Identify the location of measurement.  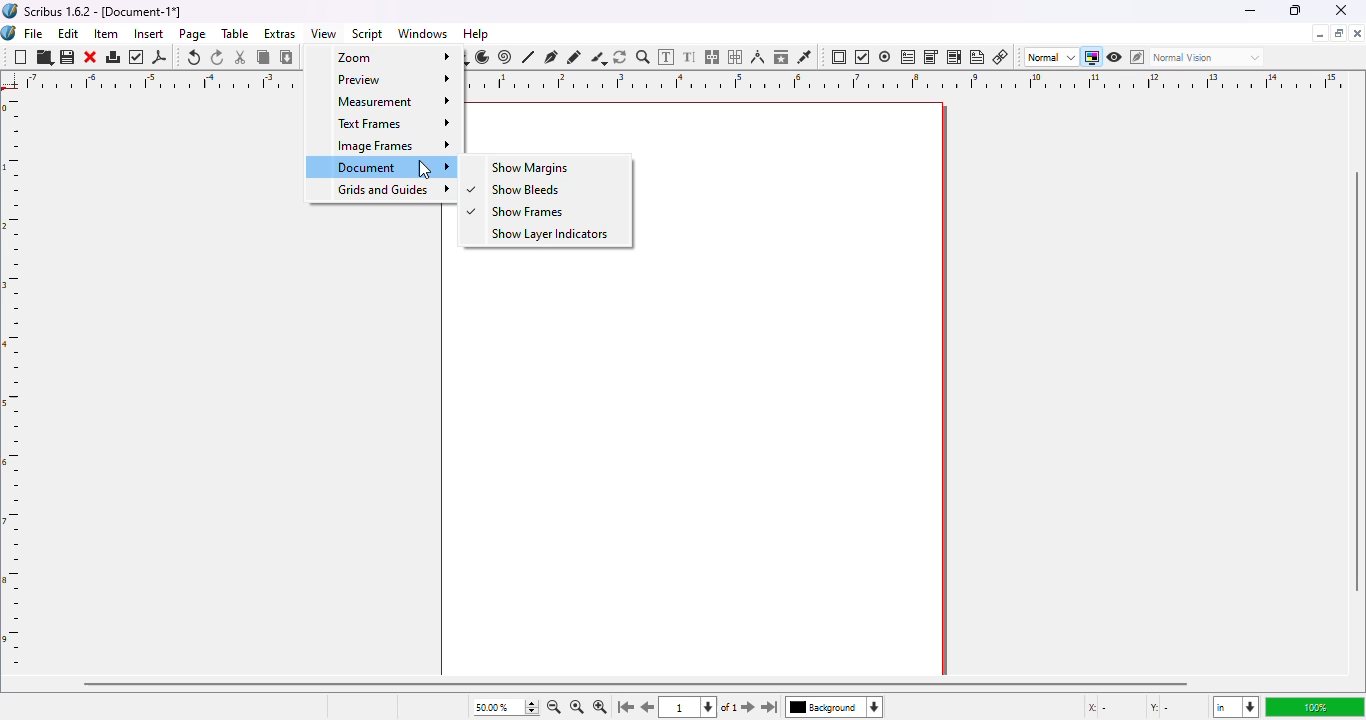
(382, 100).